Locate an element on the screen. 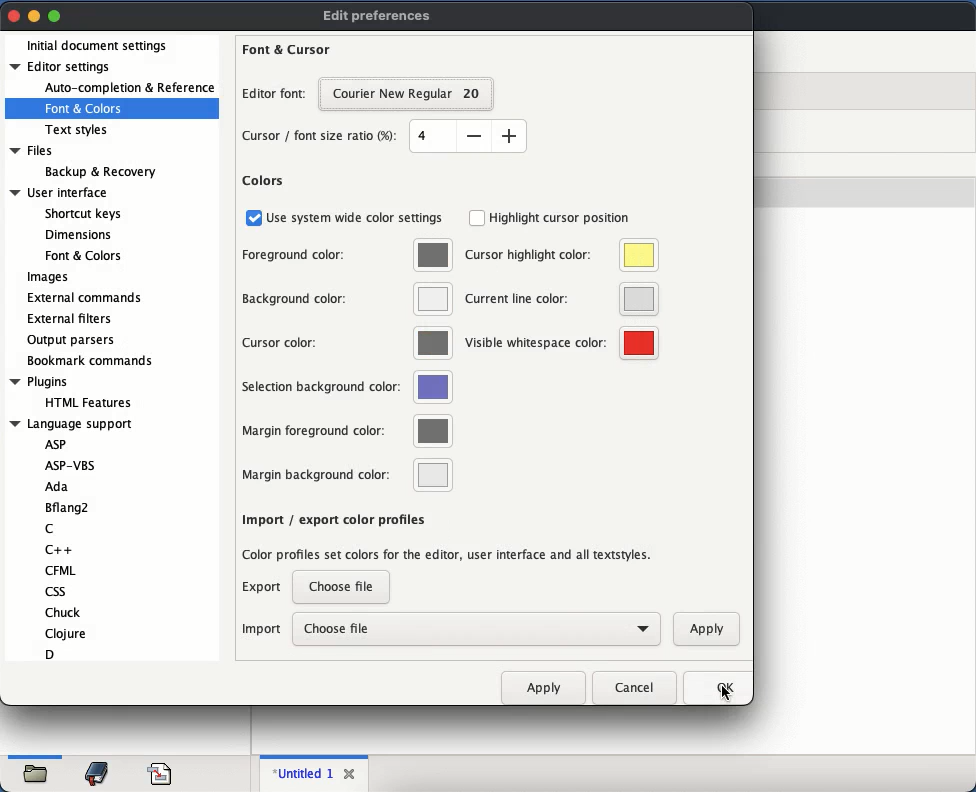 This screenshot has width=976, height=792. foreground color is located at coordinates (324, 255).